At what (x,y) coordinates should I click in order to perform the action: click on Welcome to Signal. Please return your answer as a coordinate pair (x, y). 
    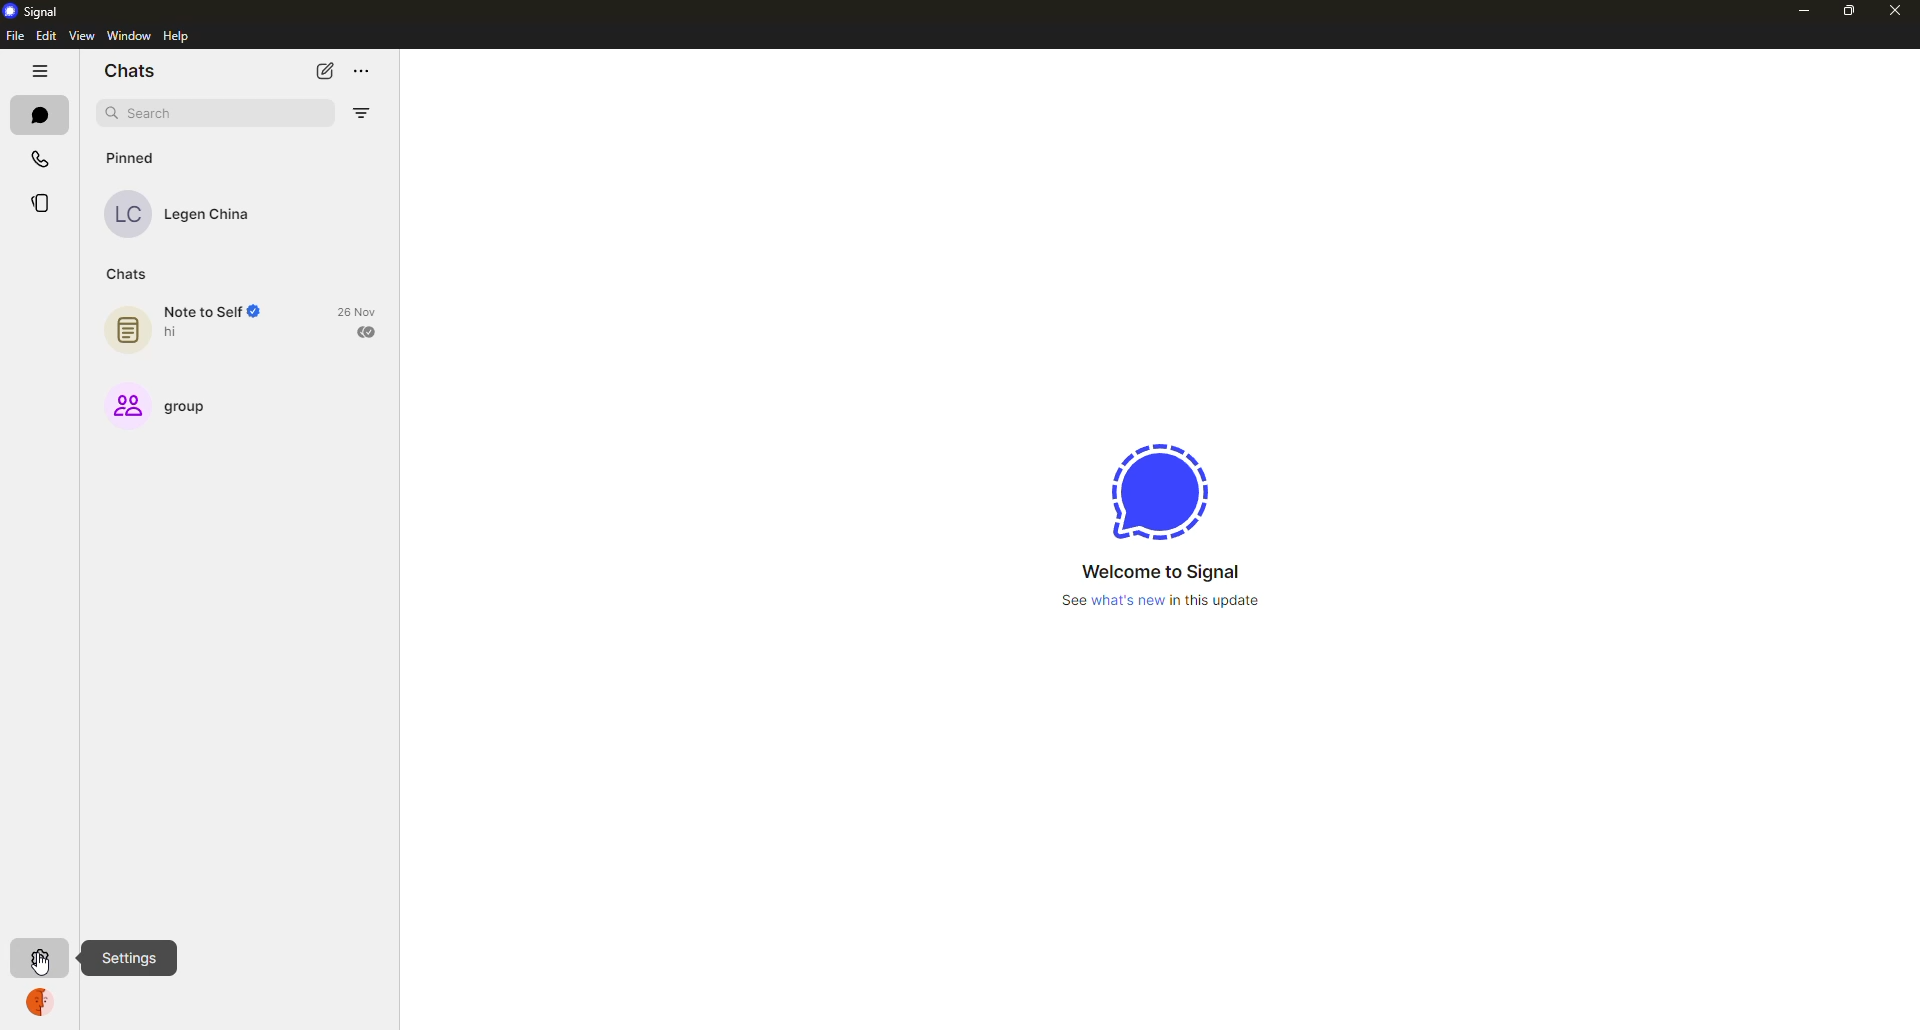
    Looking at the image, I should click on (1152, 572).